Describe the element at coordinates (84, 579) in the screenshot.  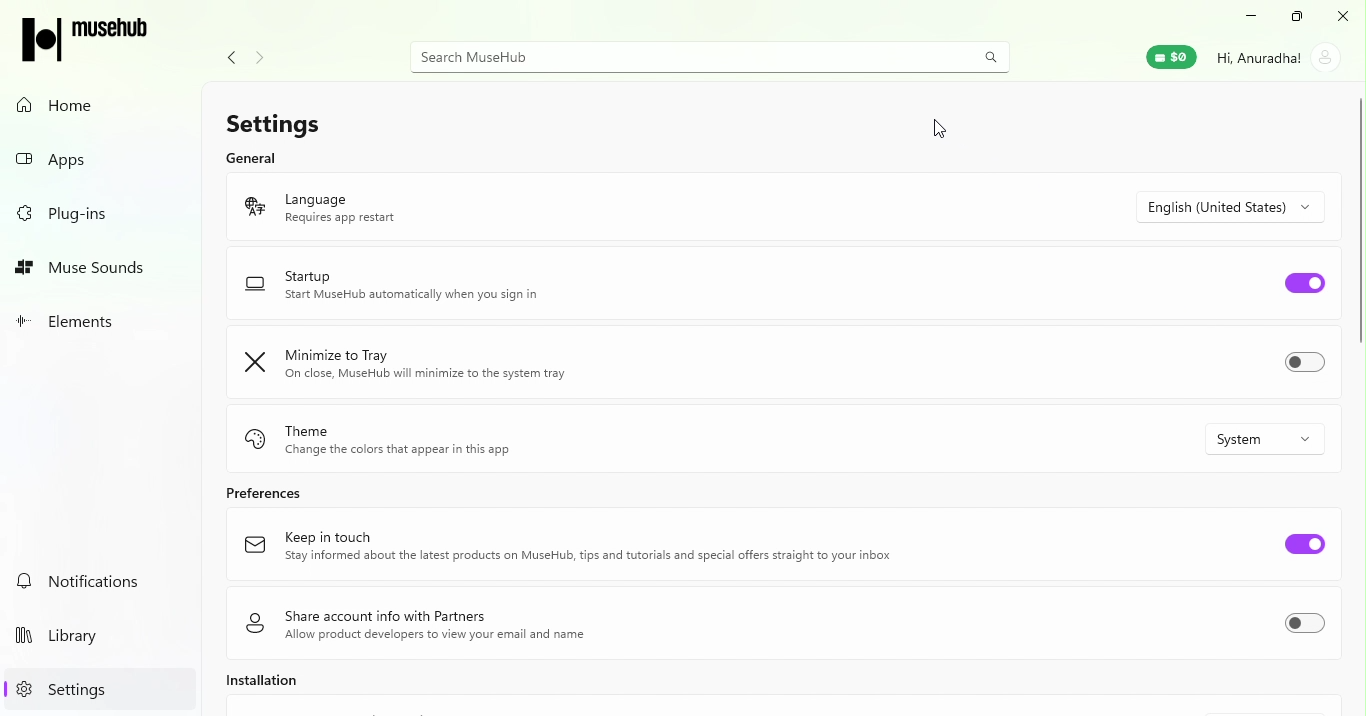
I see `Notifications` at that location.